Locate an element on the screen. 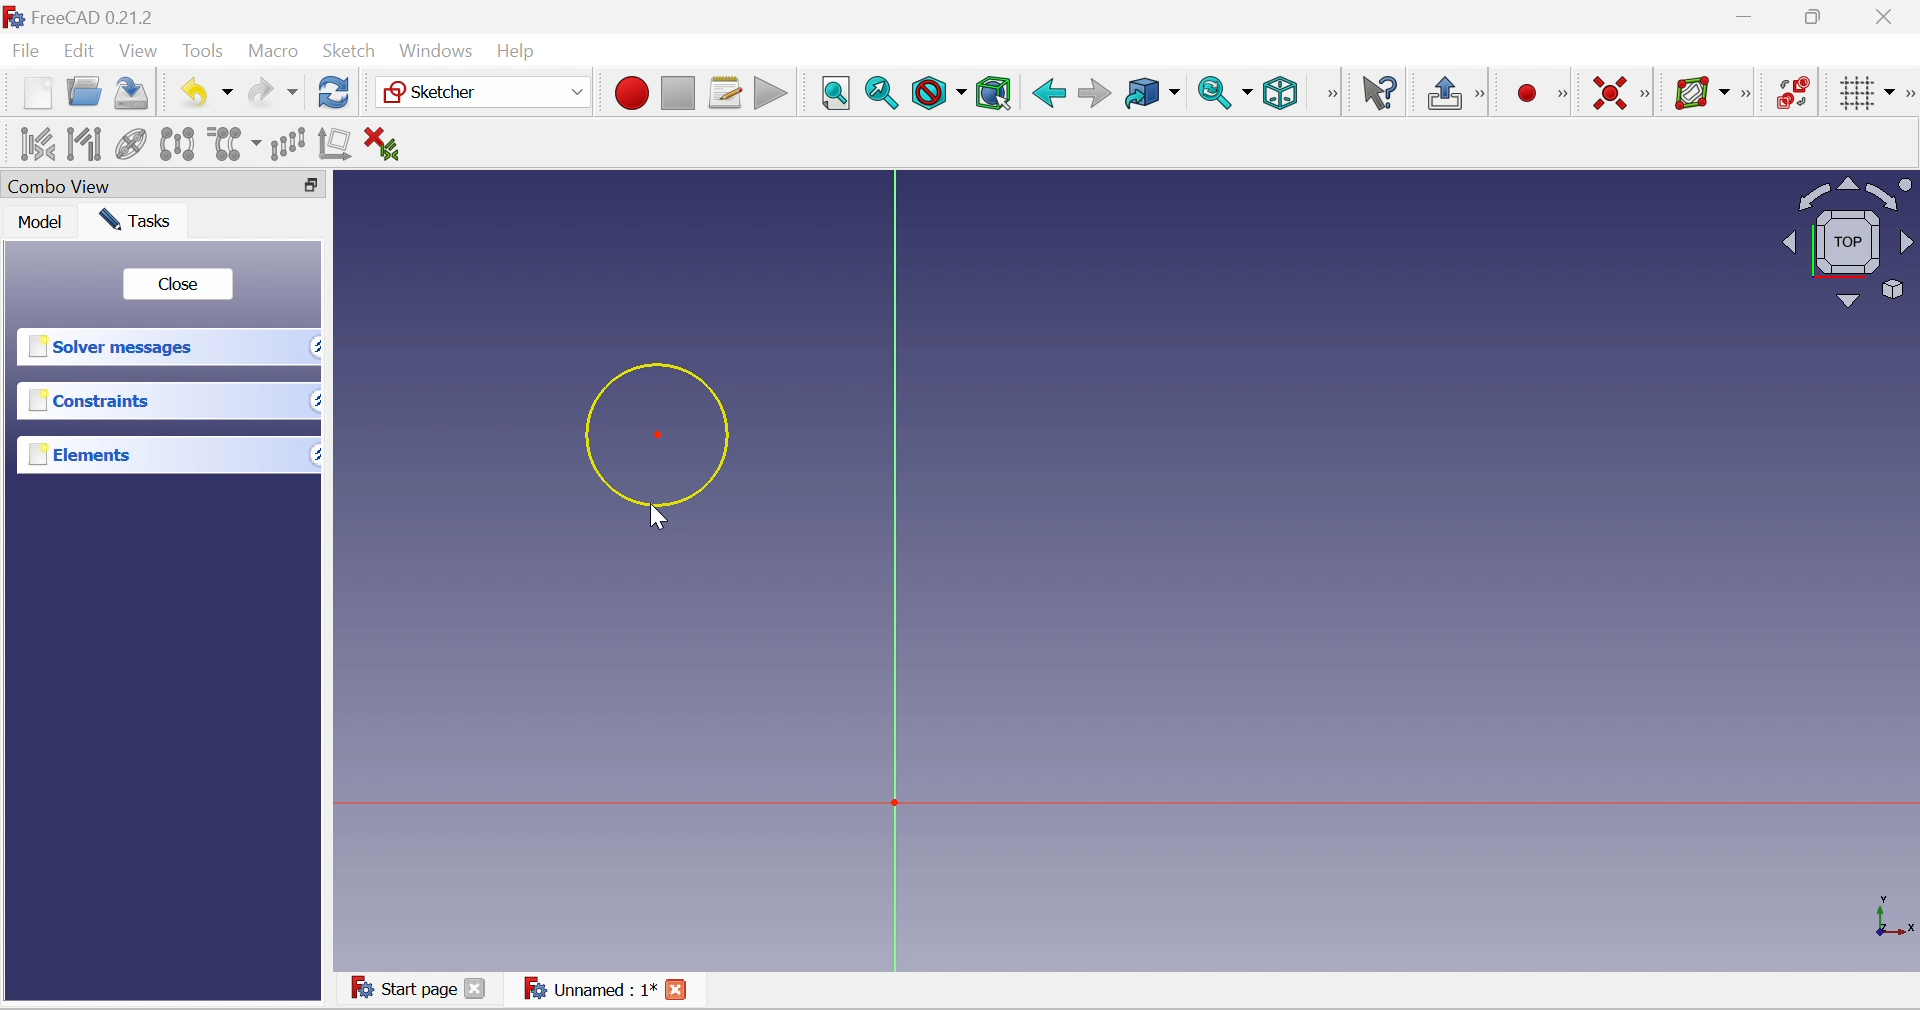 The image size is (1920, 1010). Tools is located at coordinates (207, 50).